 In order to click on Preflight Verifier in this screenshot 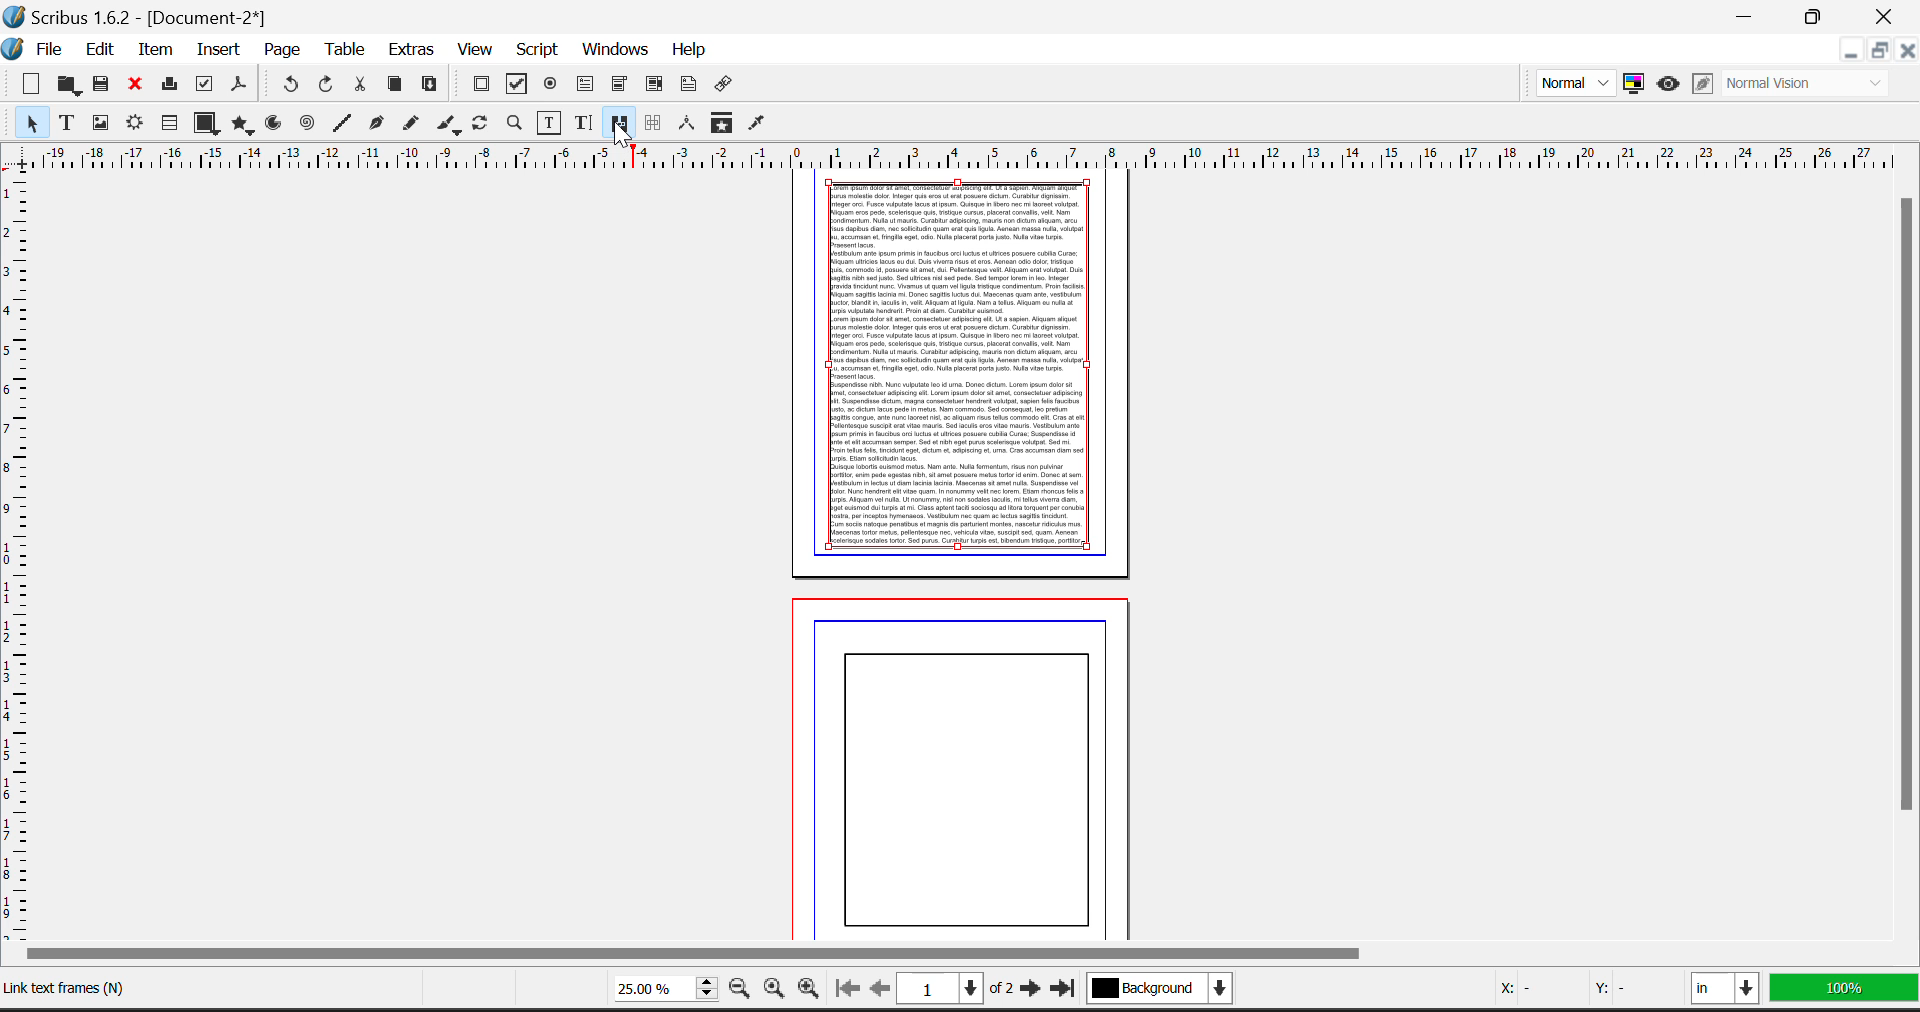, I will do `click(205, 87)`.